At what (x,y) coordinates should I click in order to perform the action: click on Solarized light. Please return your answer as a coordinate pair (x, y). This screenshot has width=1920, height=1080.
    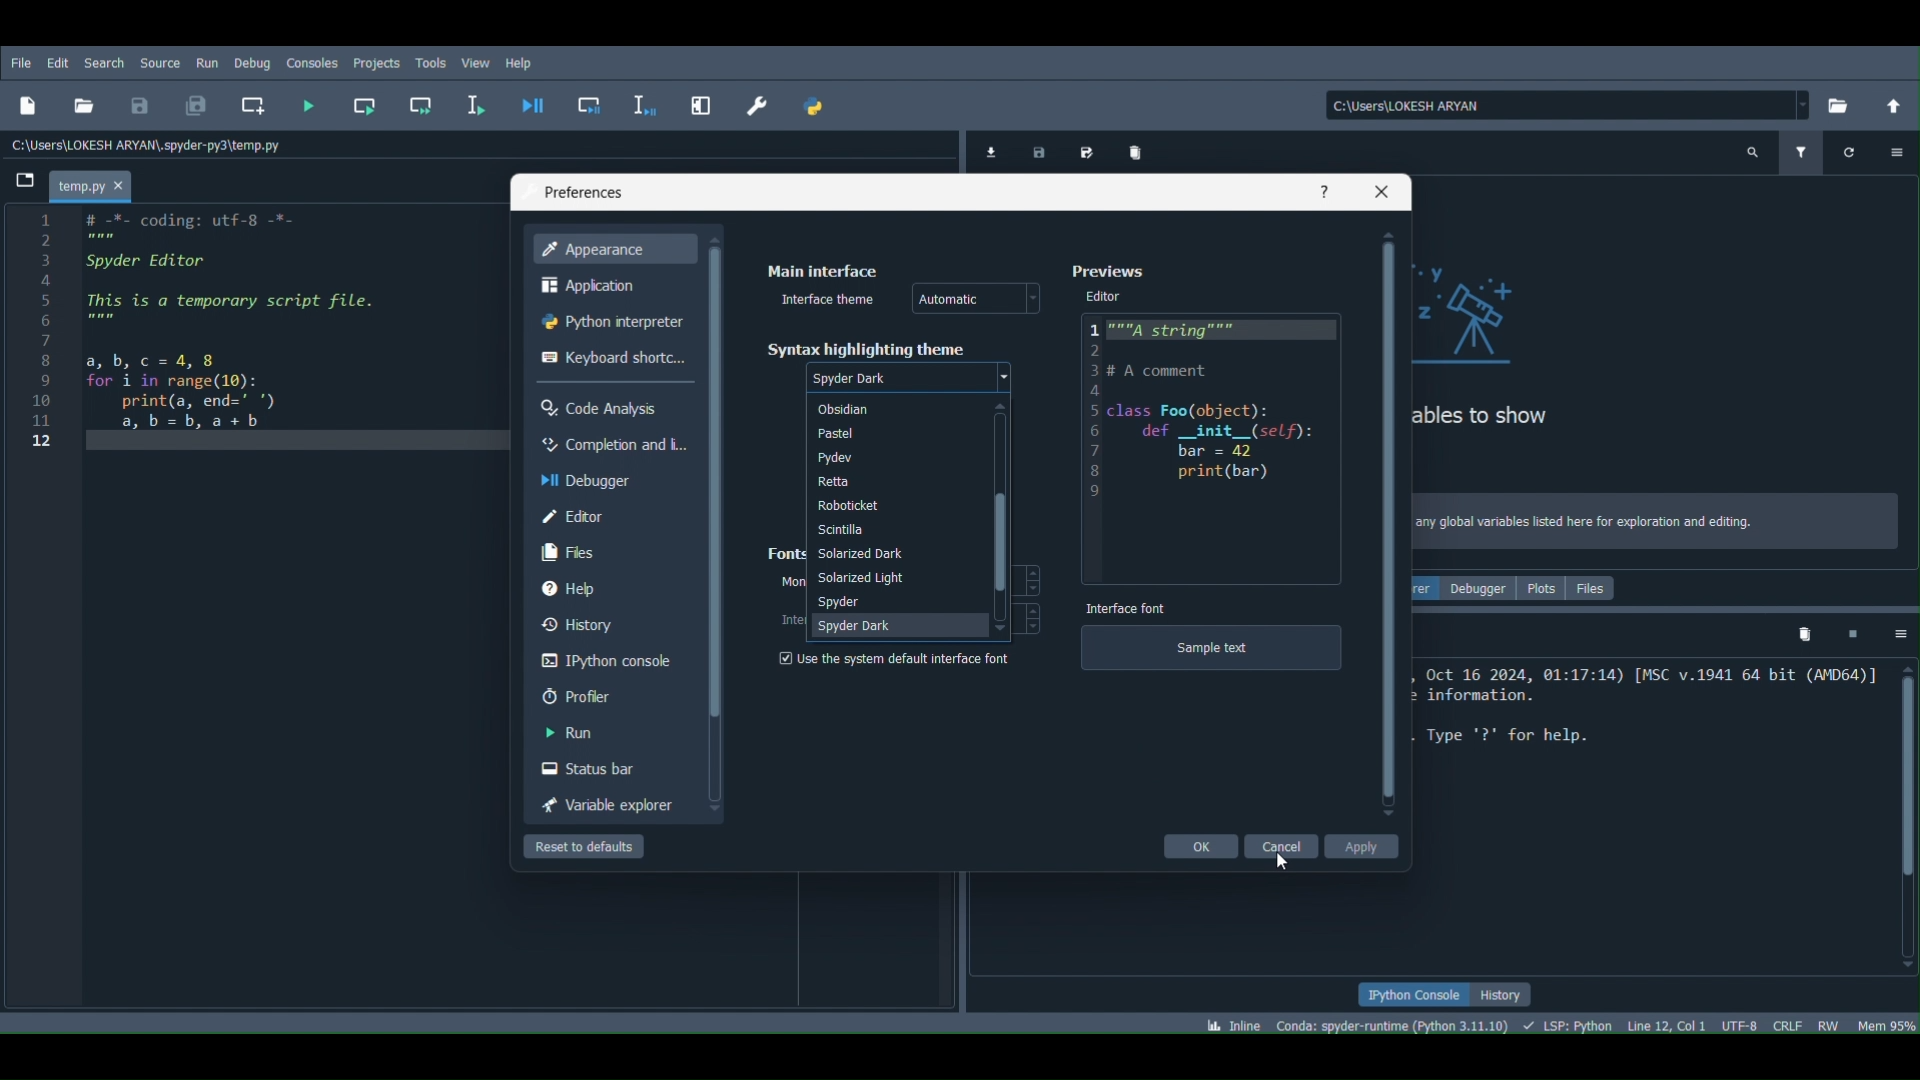
    Looking at the image, I should click on (897, 578).